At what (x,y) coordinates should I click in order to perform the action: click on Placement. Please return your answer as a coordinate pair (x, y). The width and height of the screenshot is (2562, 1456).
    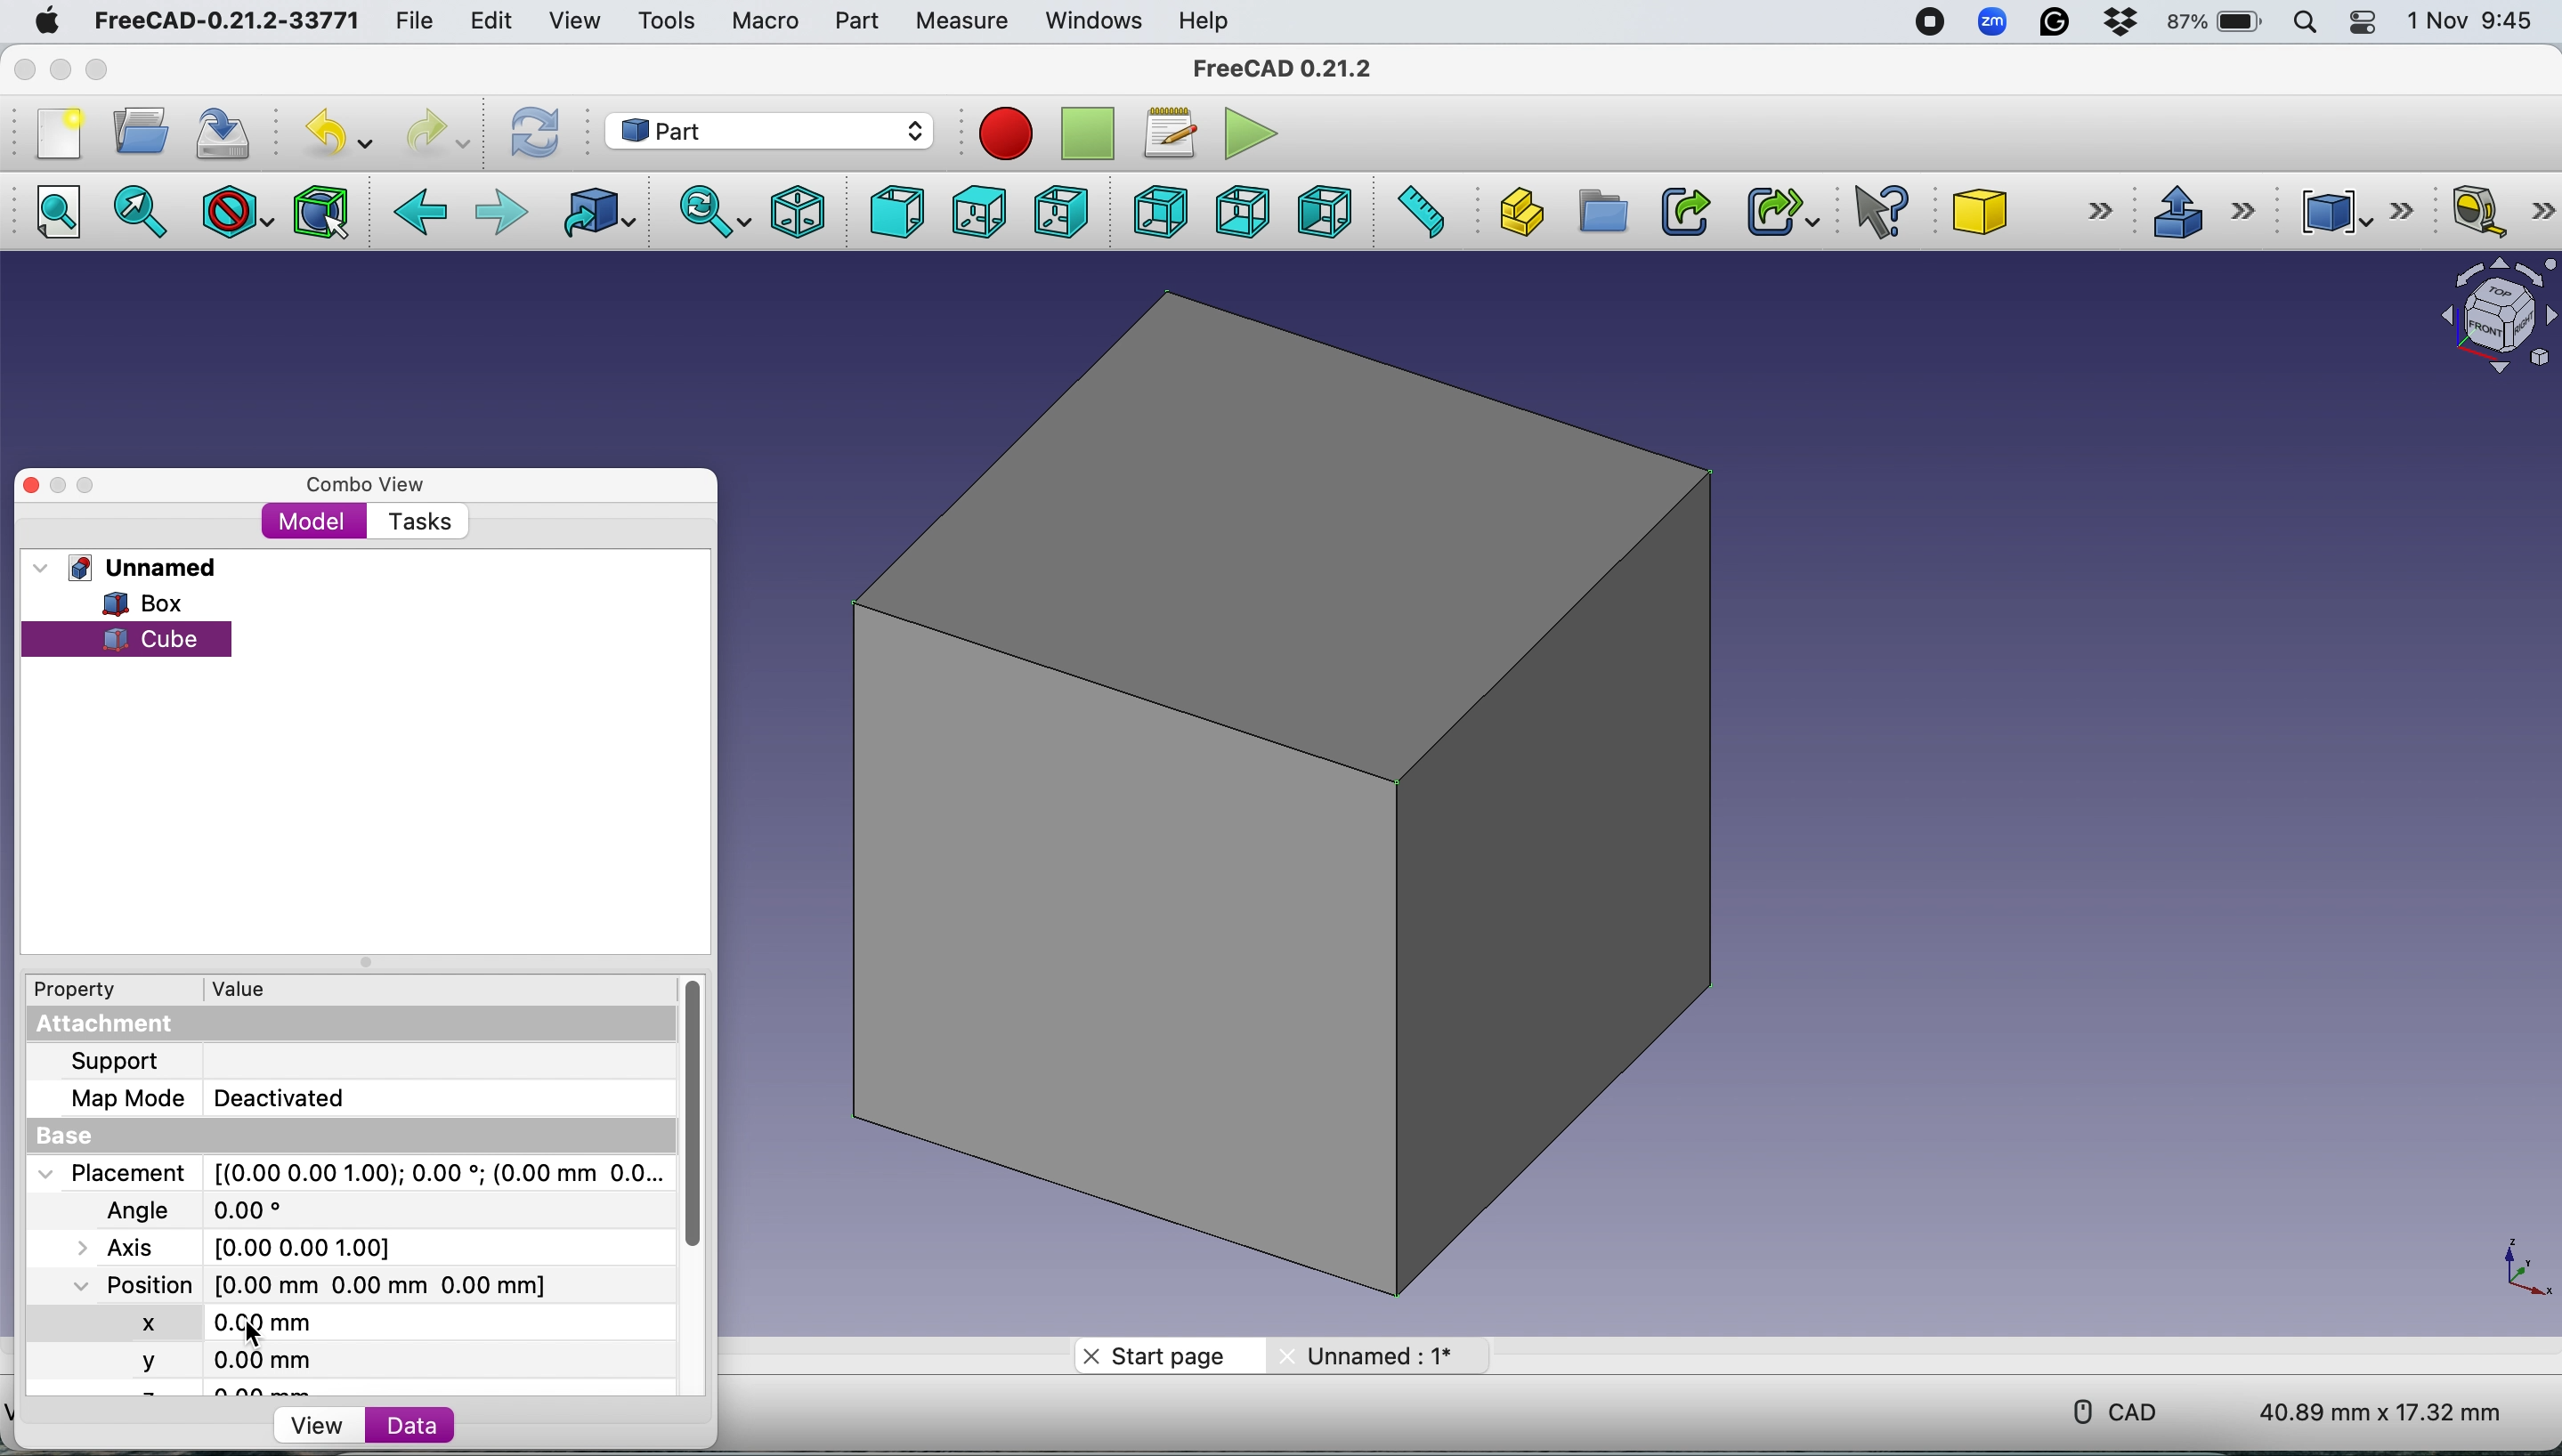
    Looking at the image, I should click on (356, 1173).